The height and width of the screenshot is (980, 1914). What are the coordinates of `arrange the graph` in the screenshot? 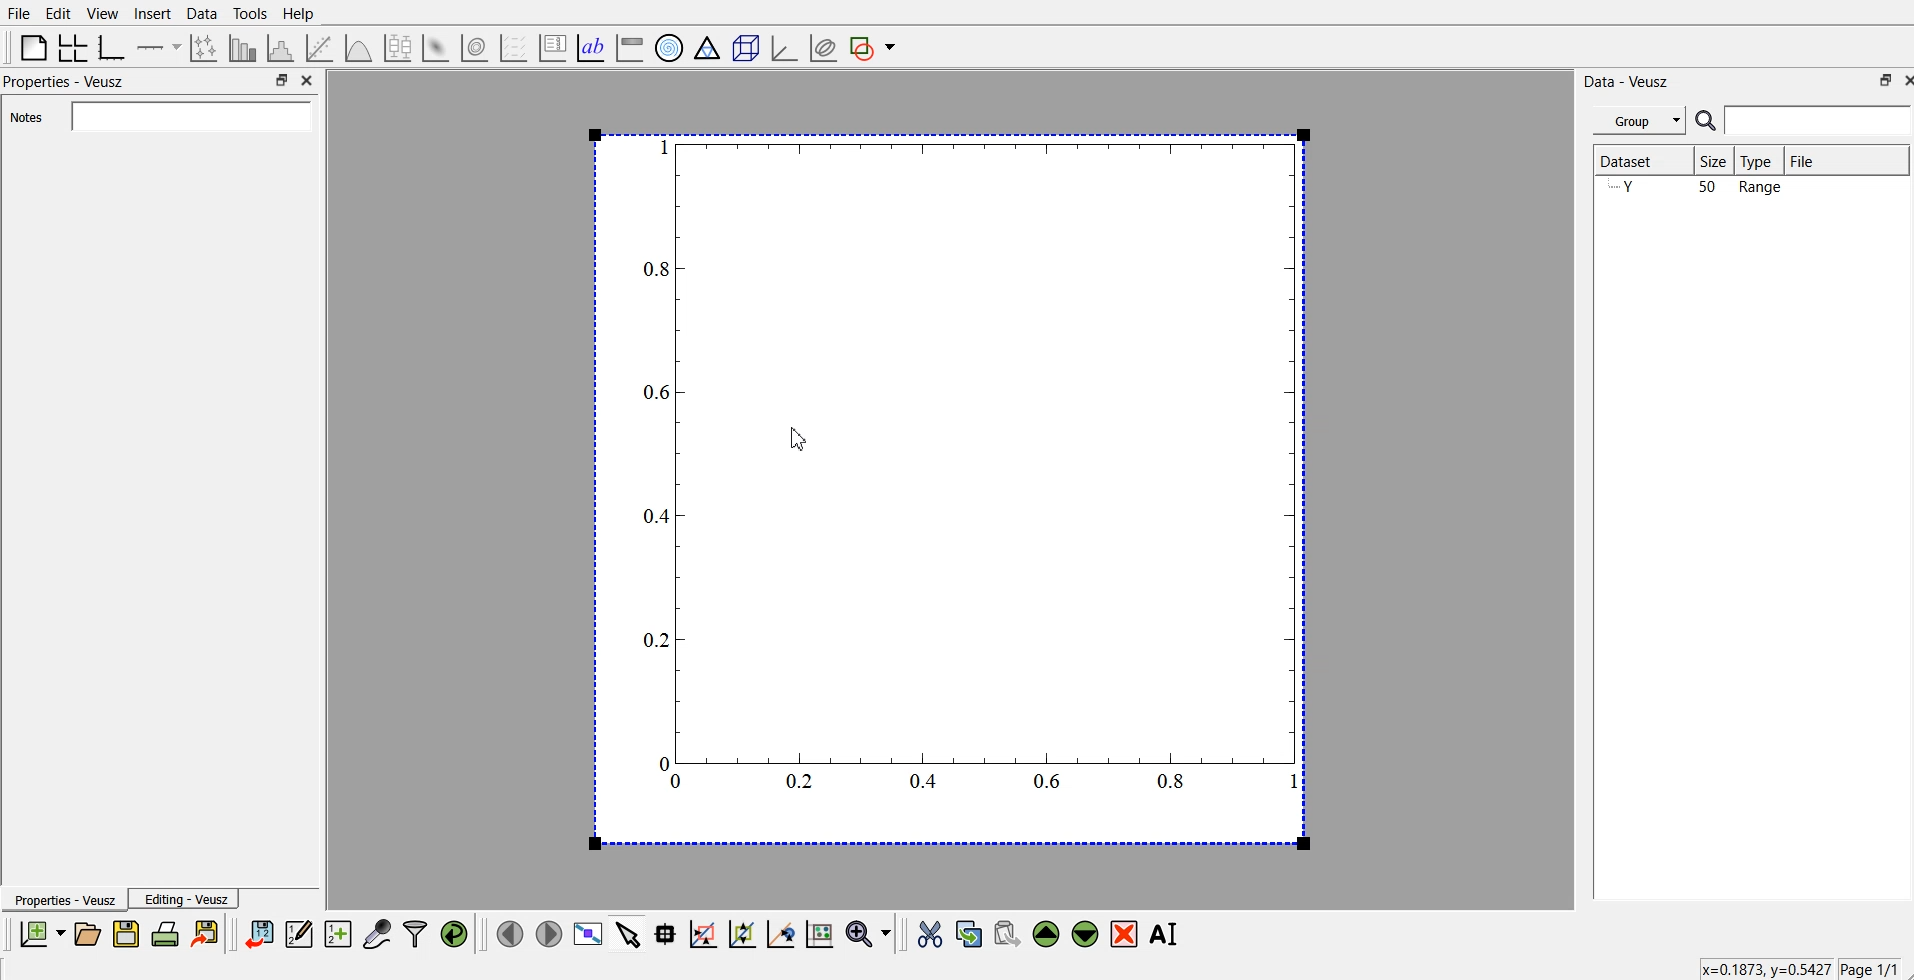 It's located at (74, 46).